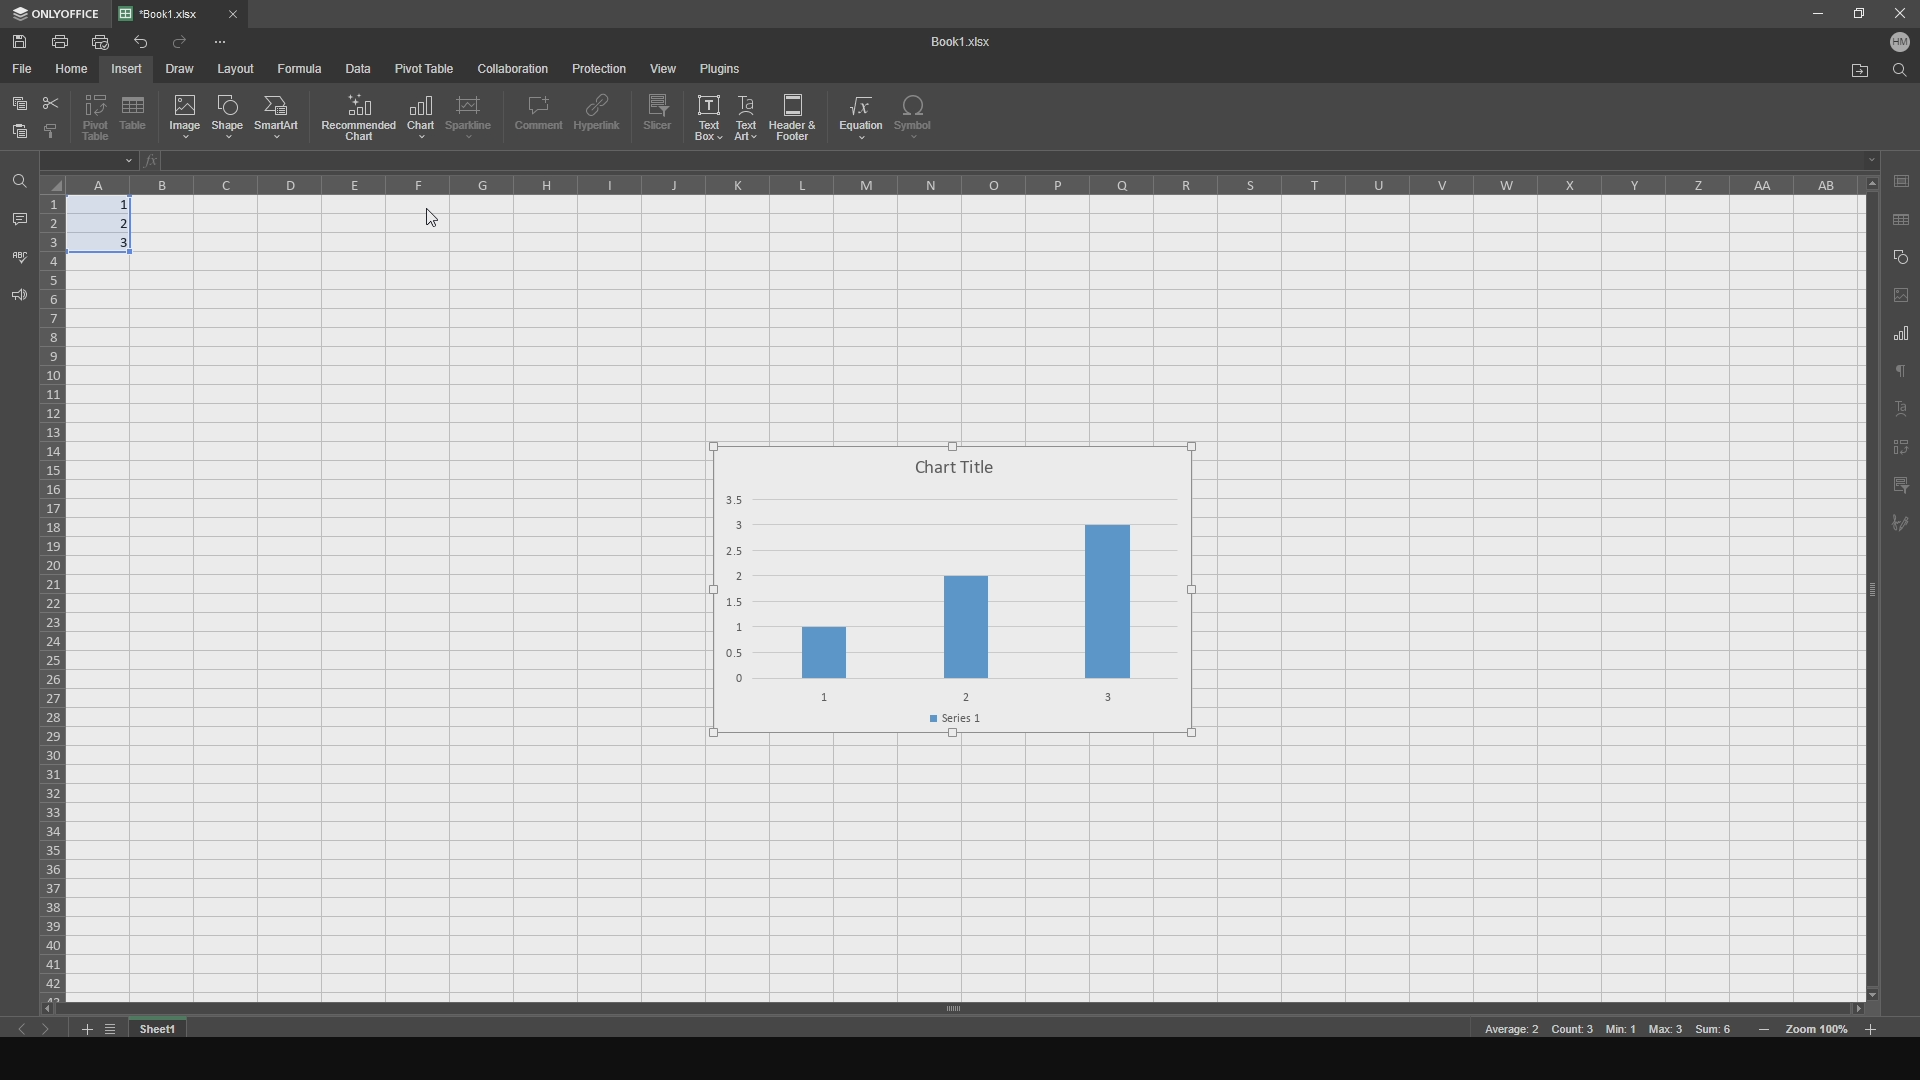  Describe the element at coordinates (56, 15) in the screenshot. I see `onlyoffice` at that location.